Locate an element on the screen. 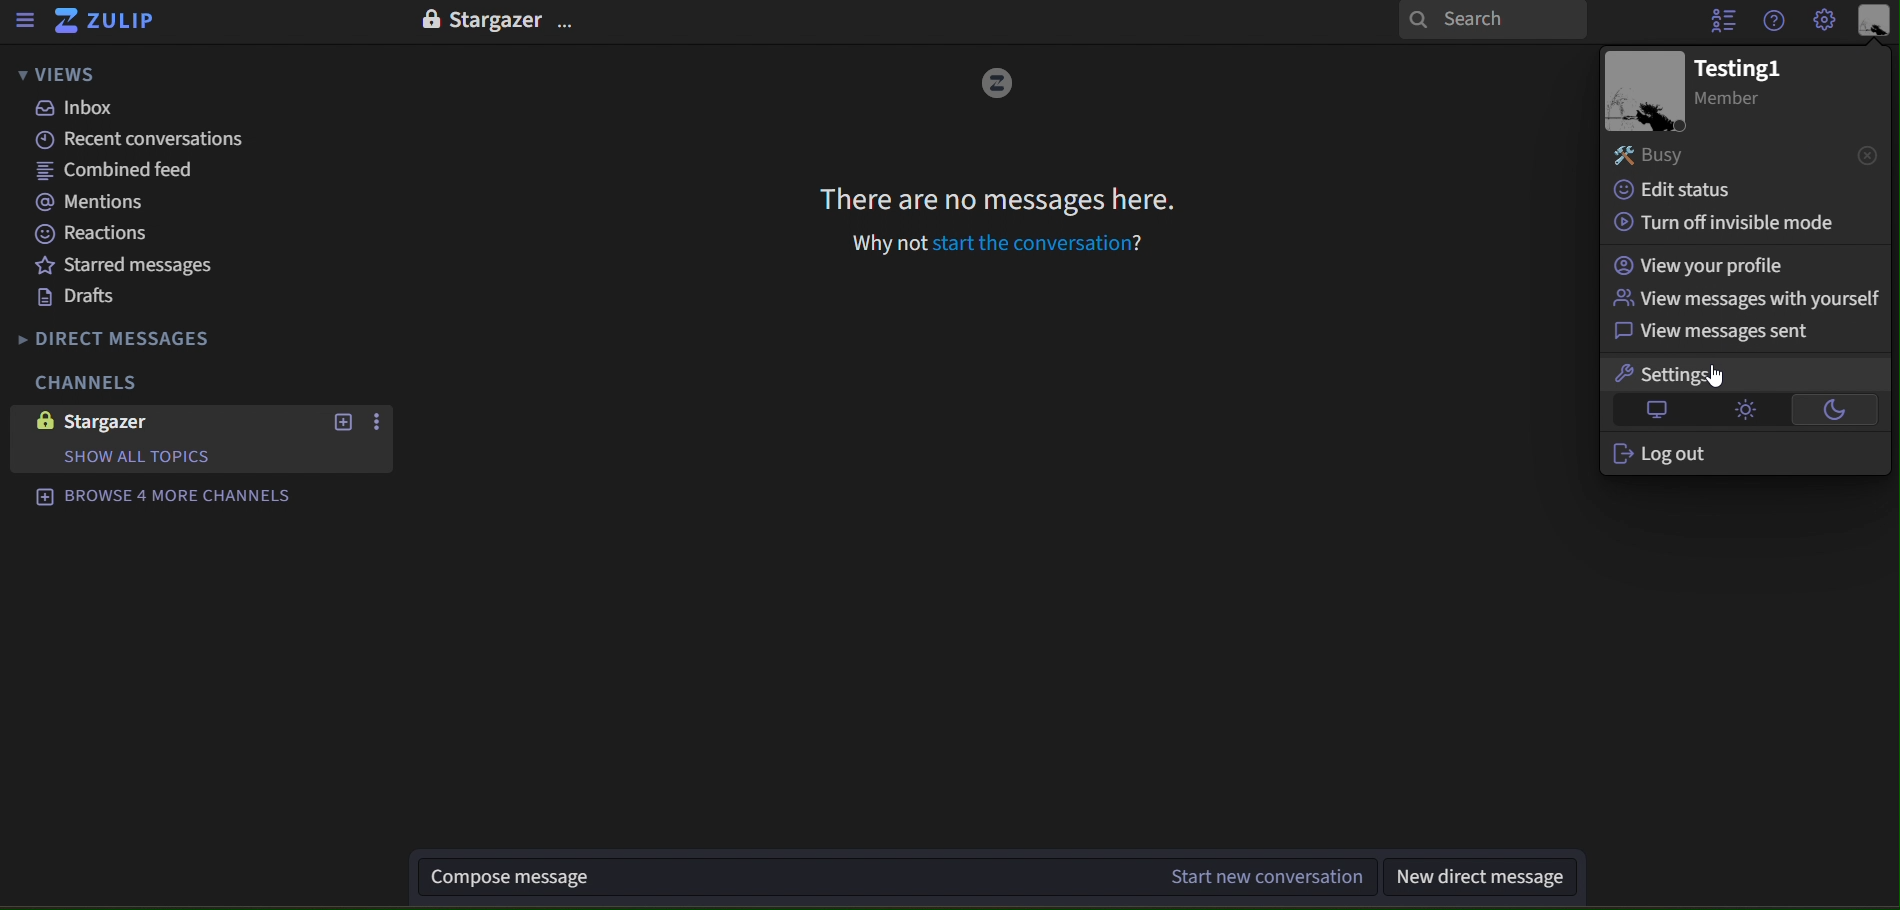  turn off invisible mode is located at coordinates (1717, 222).